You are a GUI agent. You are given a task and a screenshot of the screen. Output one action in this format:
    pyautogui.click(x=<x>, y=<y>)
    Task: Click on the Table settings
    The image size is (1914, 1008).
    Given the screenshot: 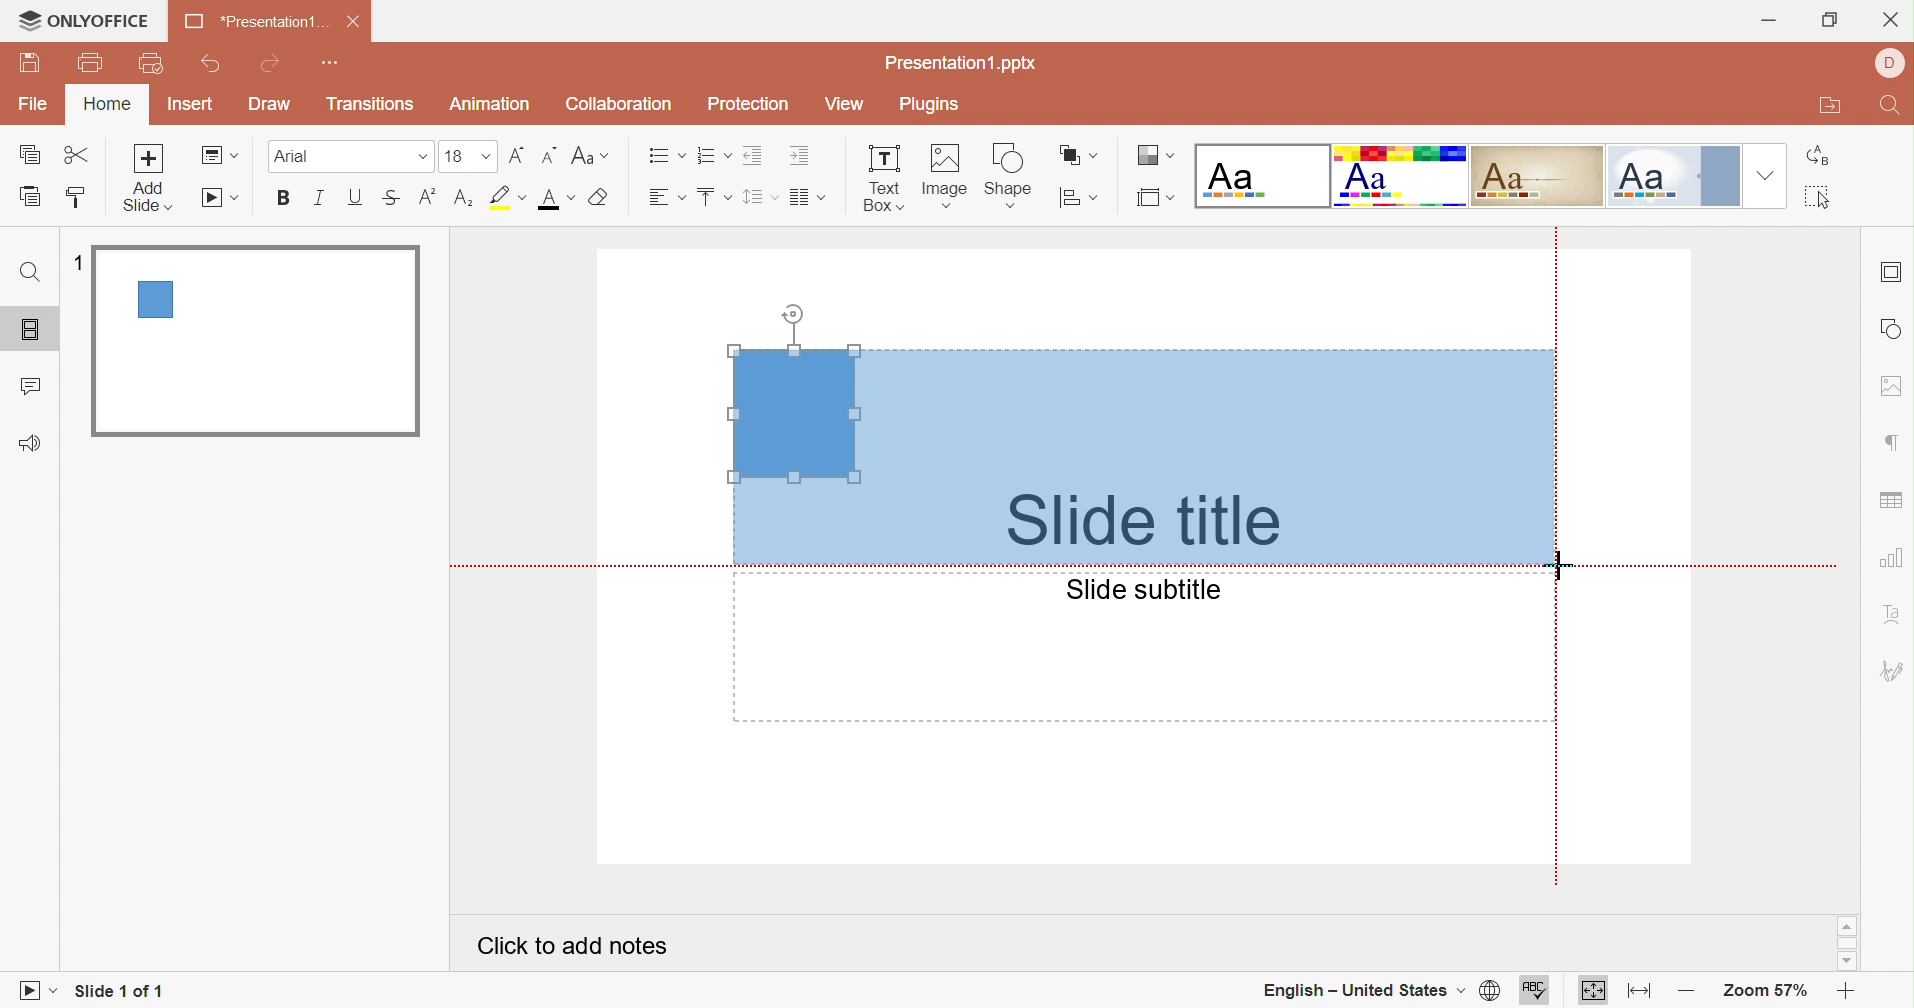 What is the action you would take?
    pyautogui.click(x=1890, y=502)
    